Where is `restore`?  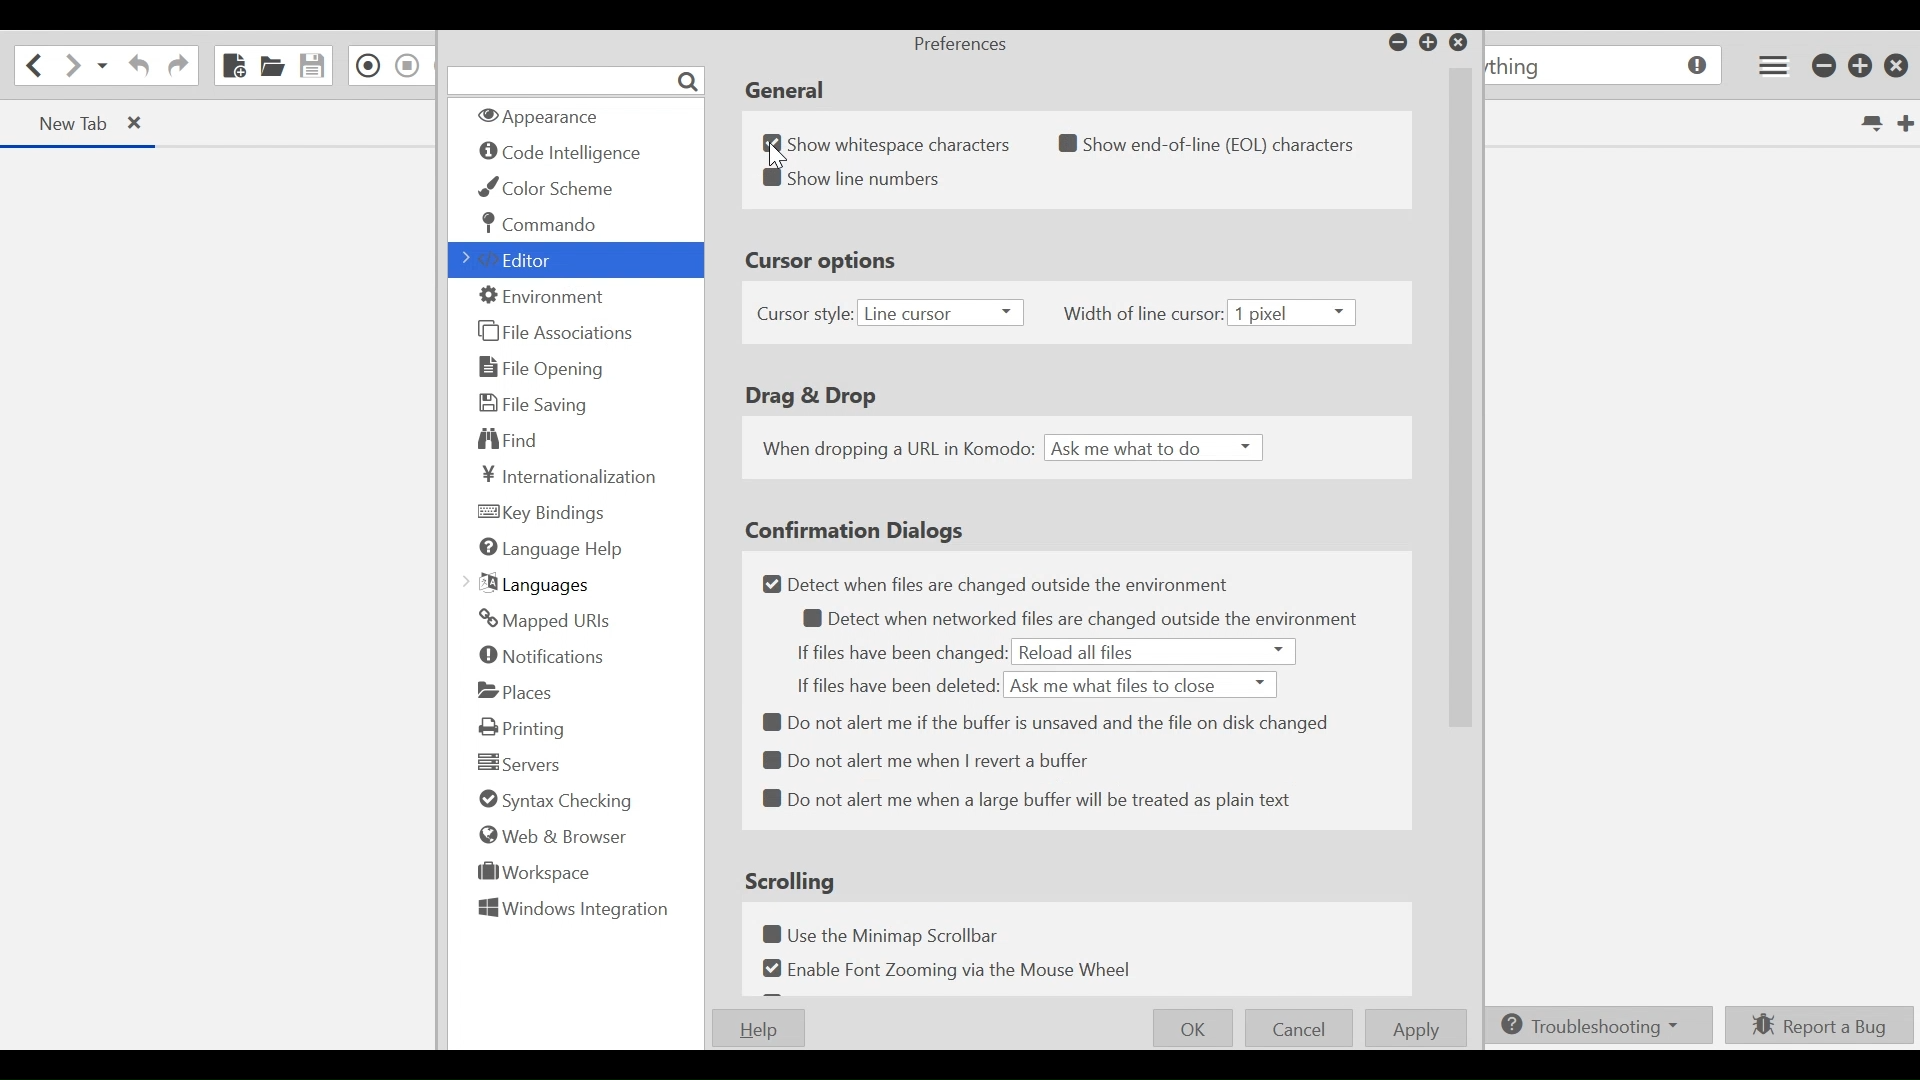 restore is located at coordinates (1429, 43).